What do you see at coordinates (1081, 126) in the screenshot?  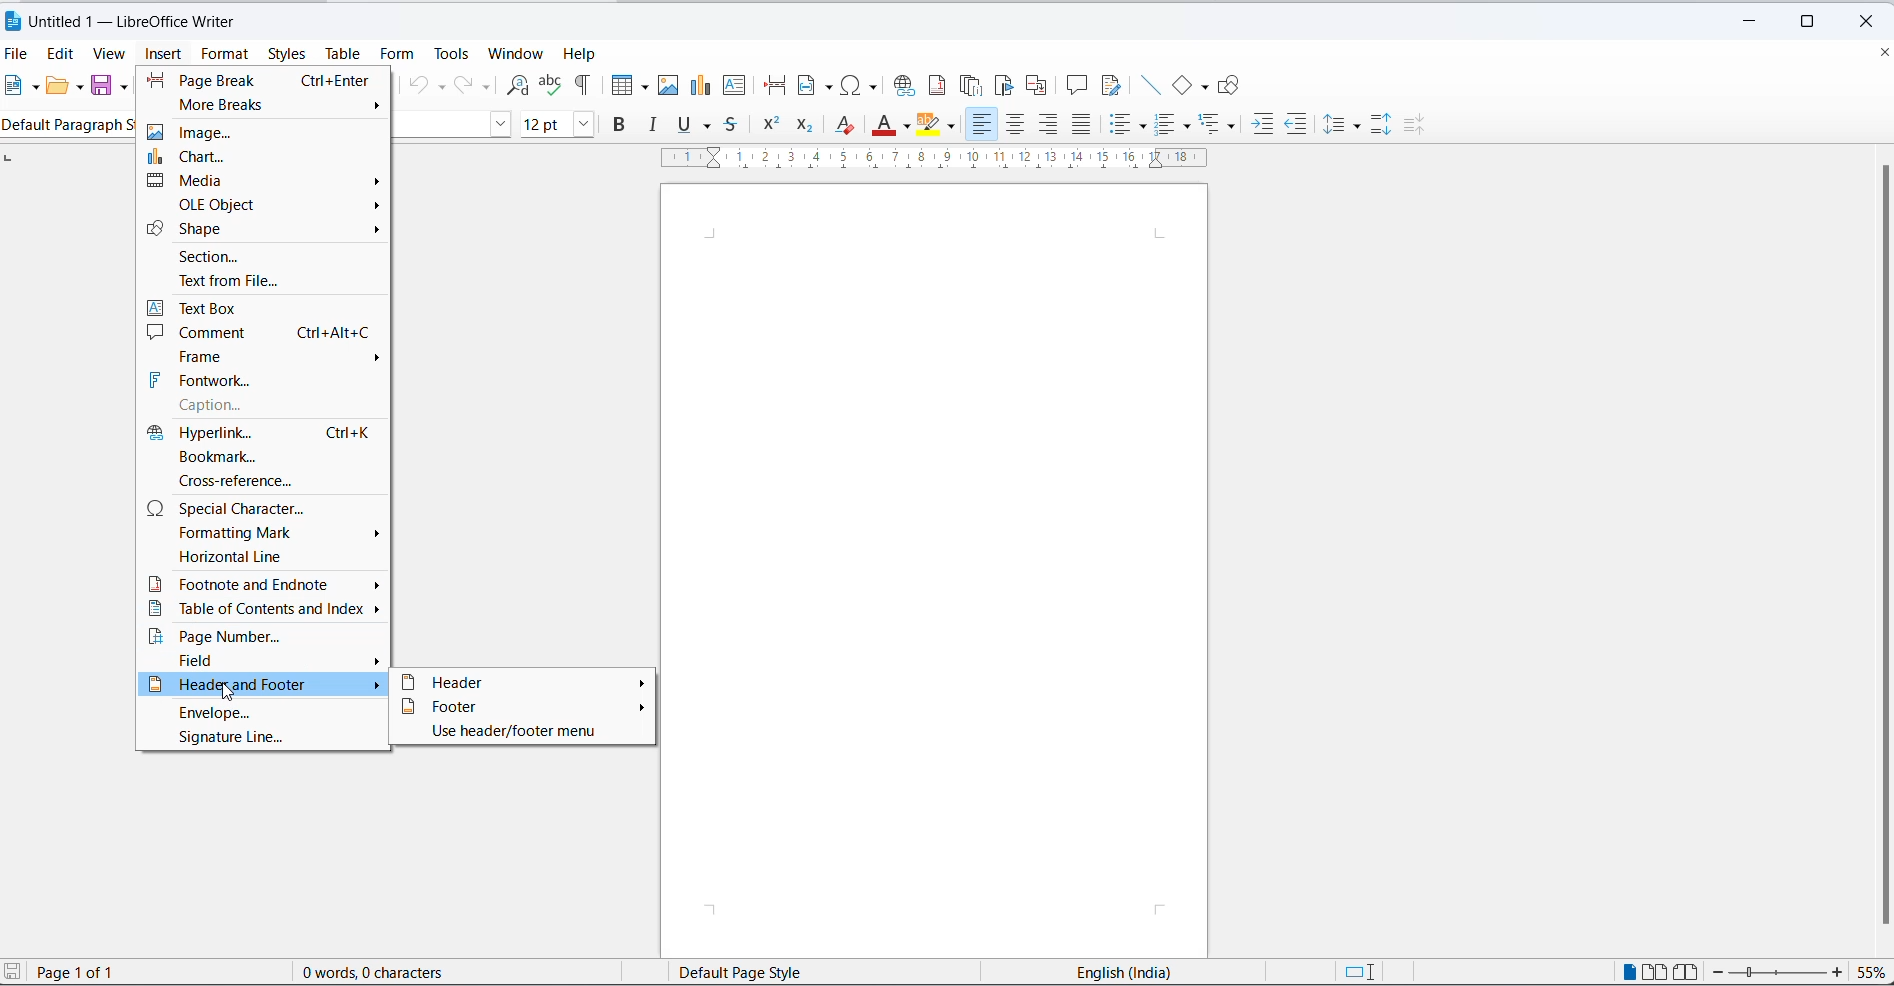 I see `justified` at bounding box center [1081, 126].